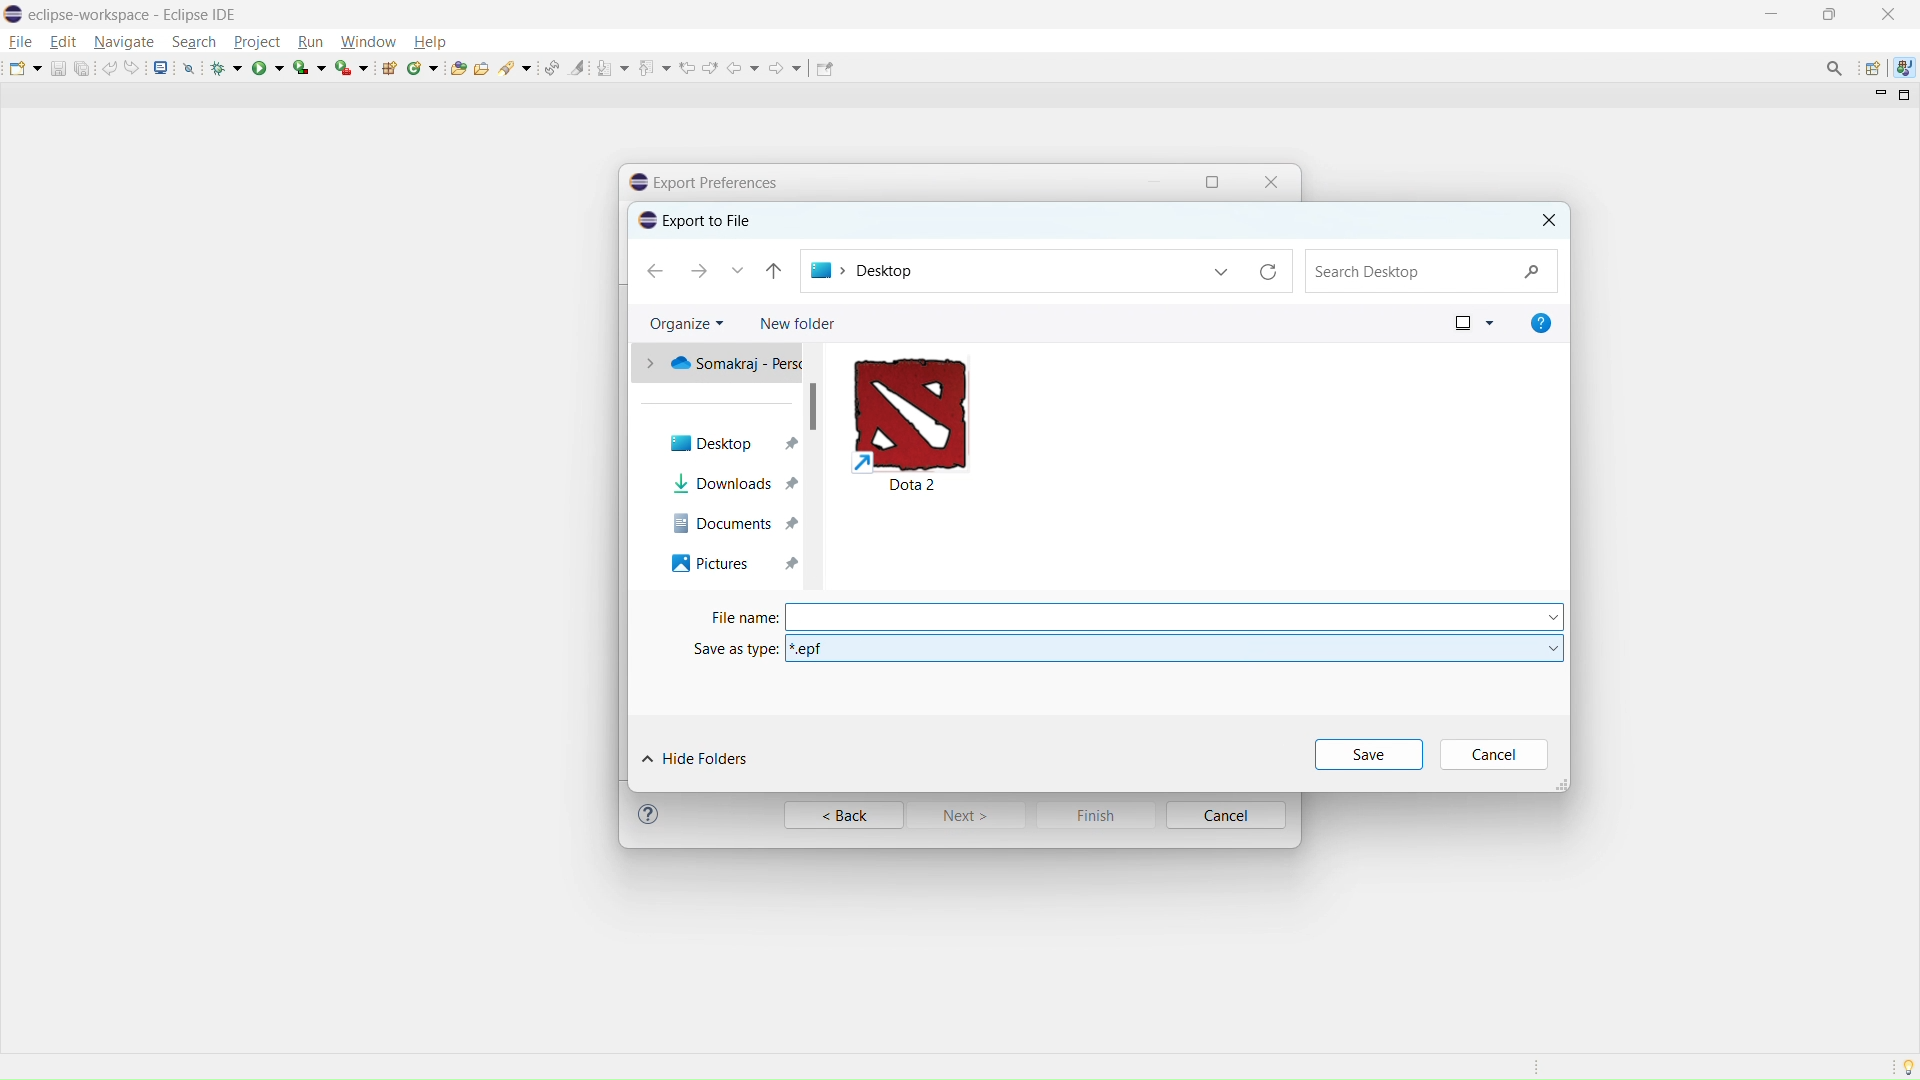 Image resolution: width=1920 pixels, height=1080 pixels. Describe the element at coordinates (711, 67) in the screenshot. I see `view next location` at that location.